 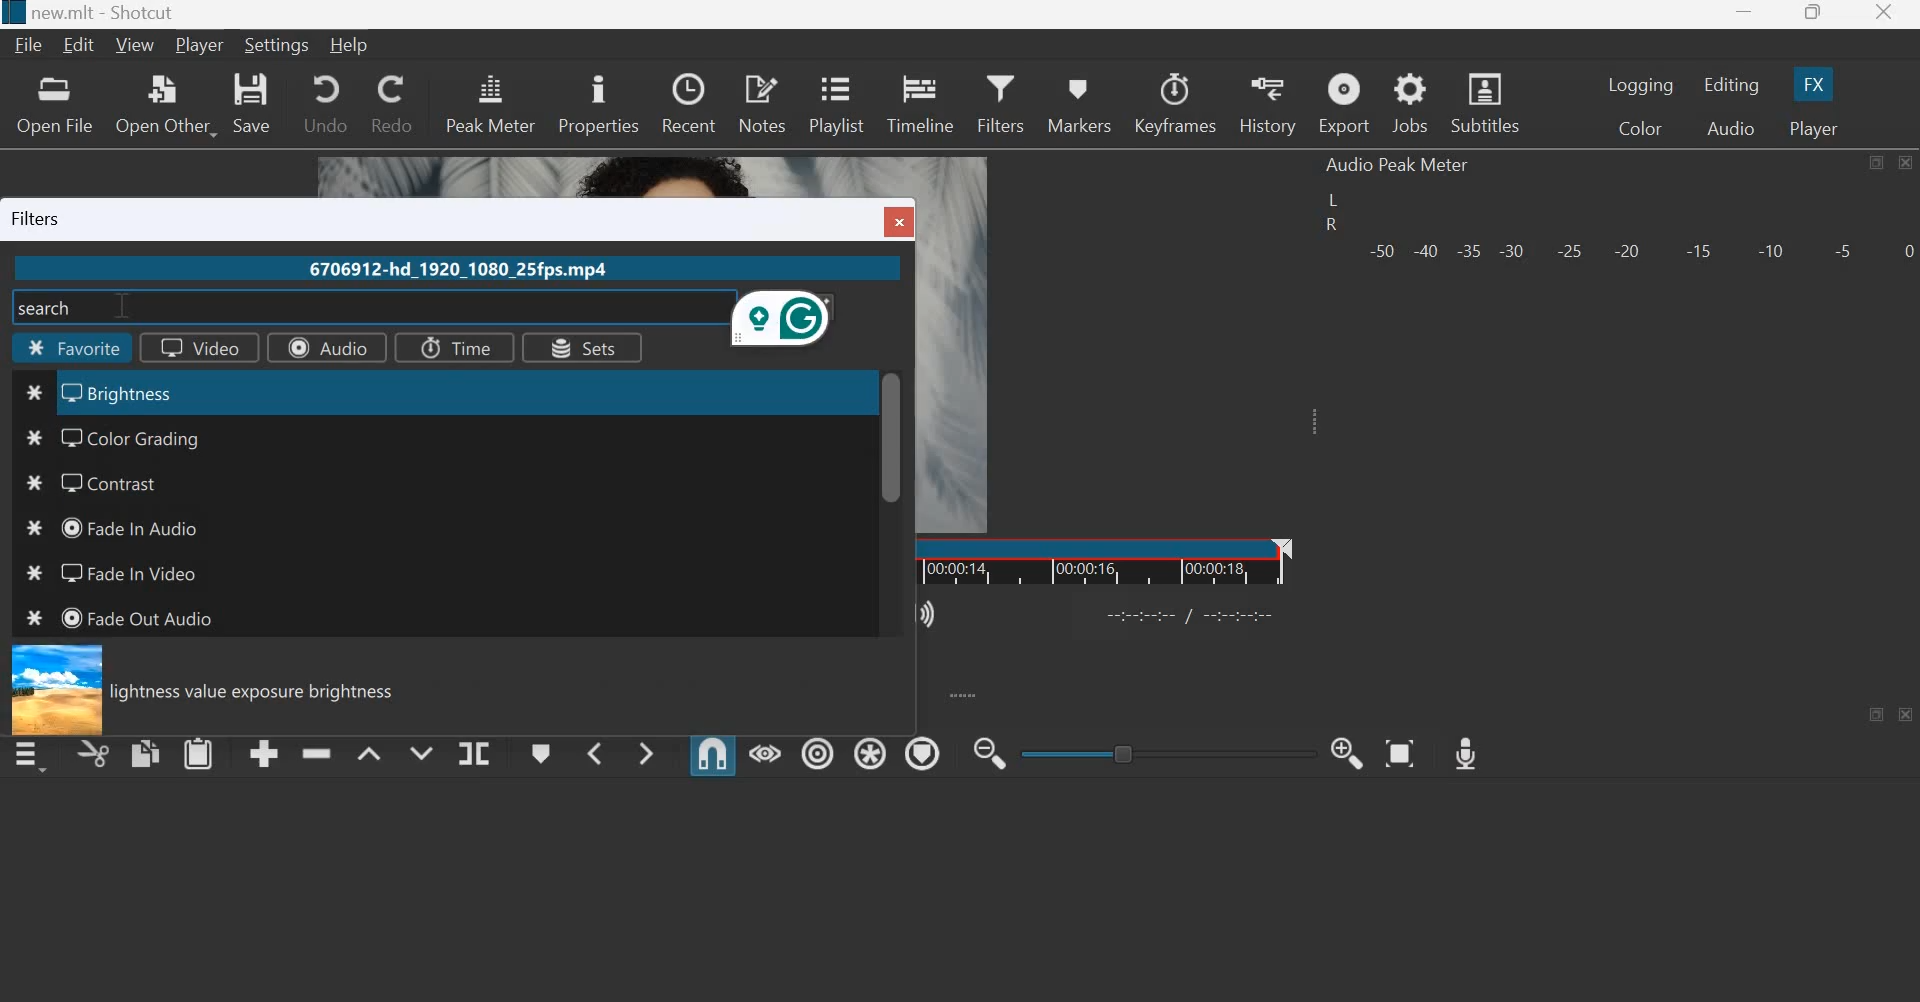 What do you see at coordinates (1812, 15) in the screenshot?
I see `maximize` at bounding box center [1812, 15].